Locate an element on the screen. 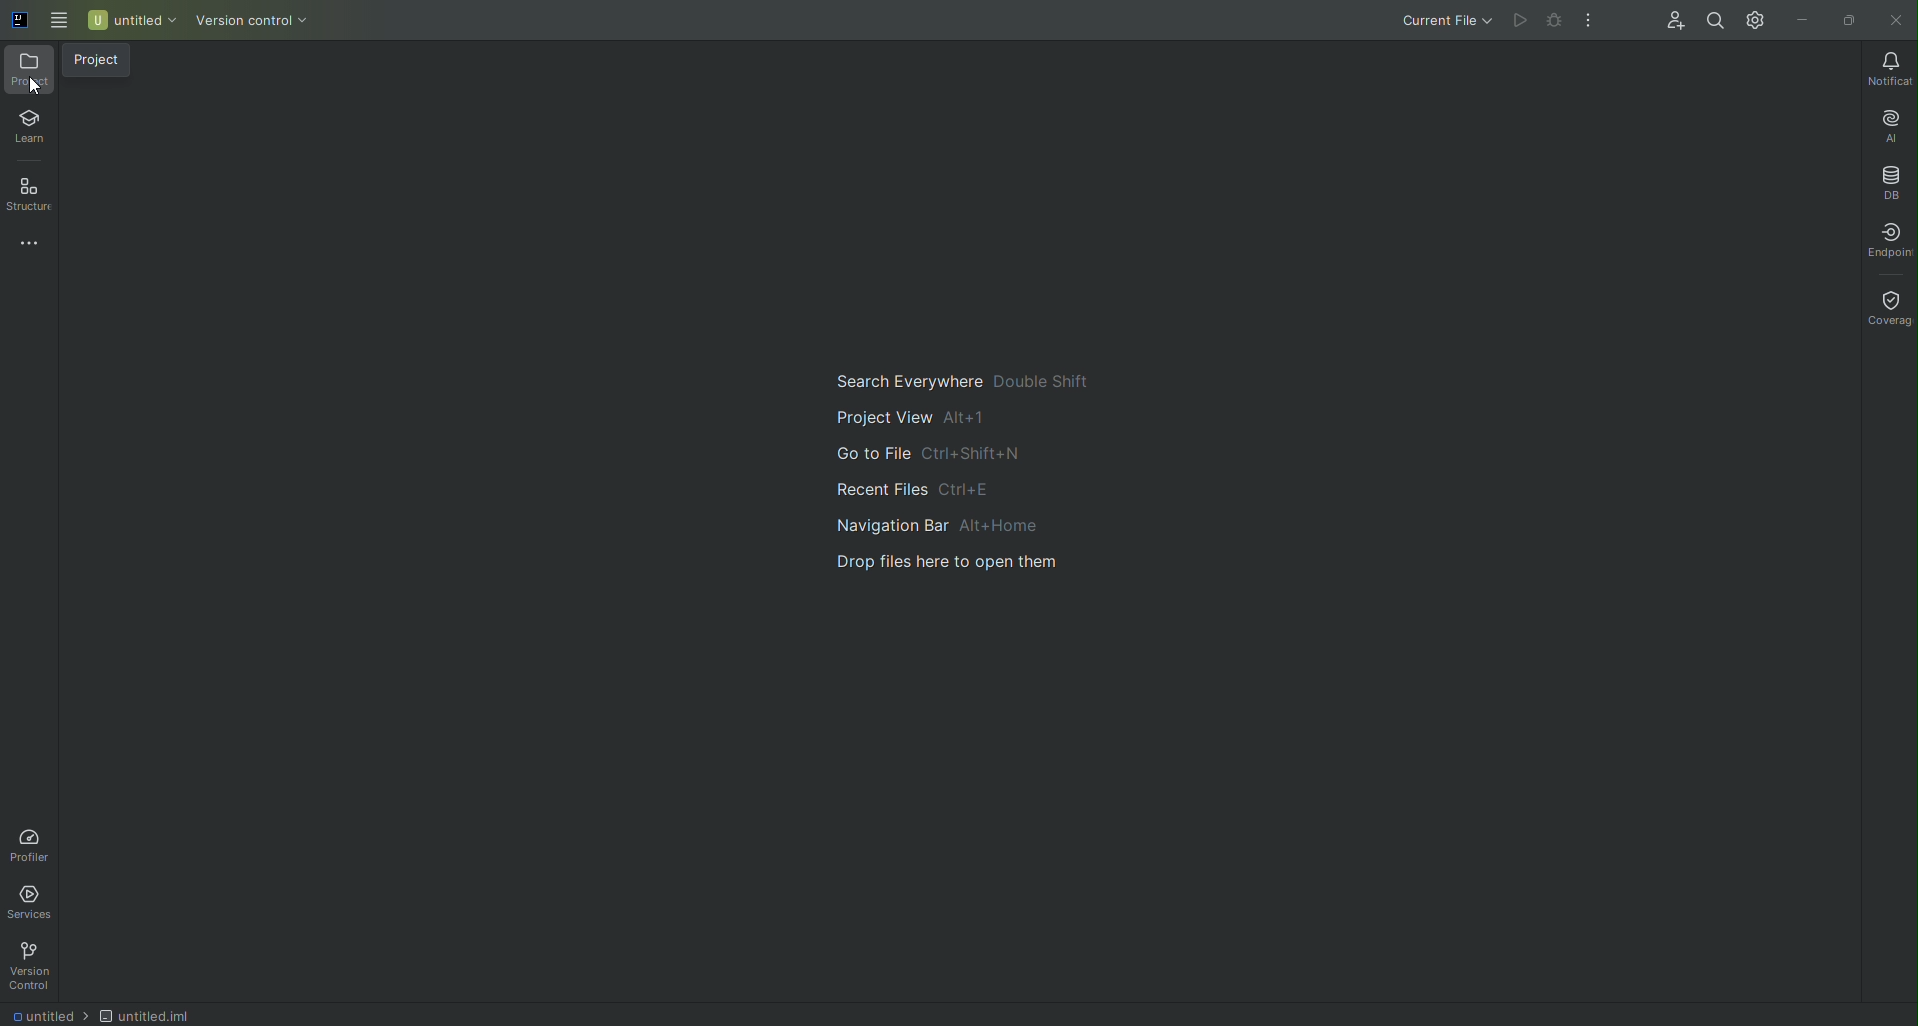 Image resolution: width=1918 pixels, height=1026 pixels. Updates and Settings is located at coordinates (1753, 19).